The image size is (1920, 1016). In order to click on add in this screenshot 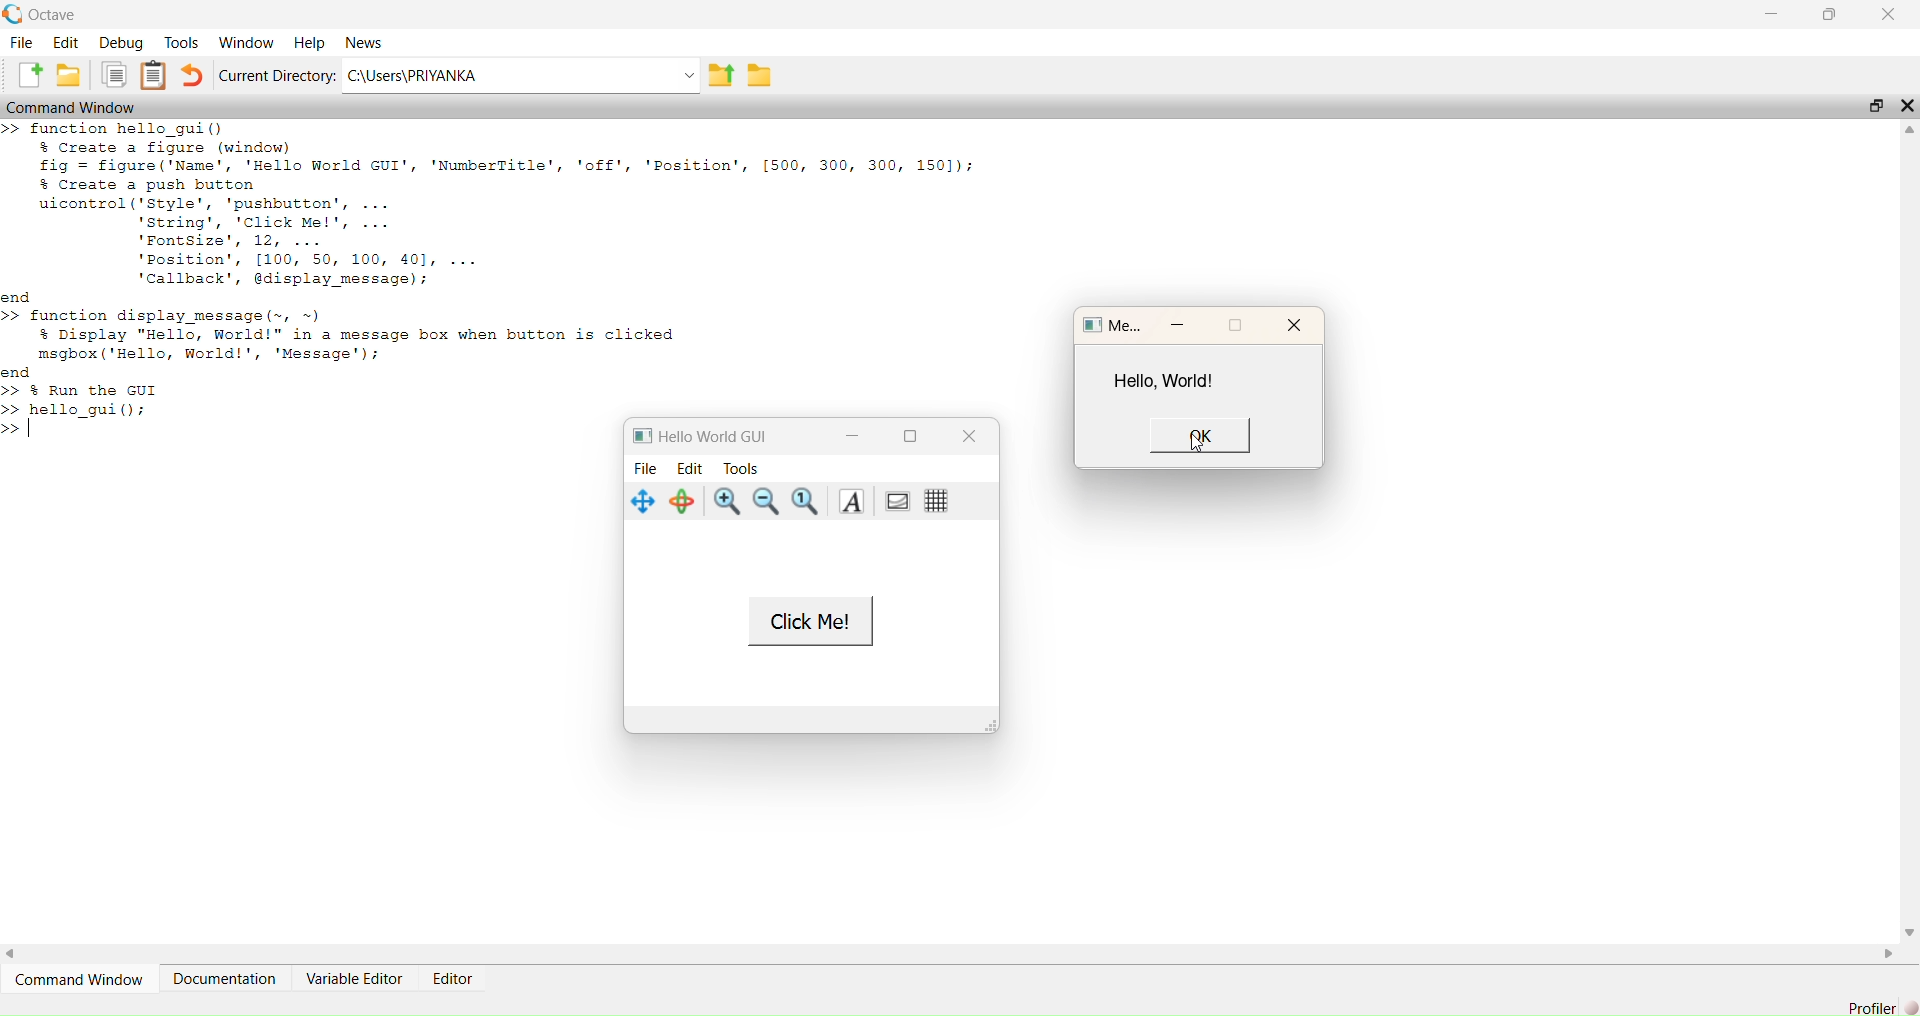, I will do `click(22, 72)`.